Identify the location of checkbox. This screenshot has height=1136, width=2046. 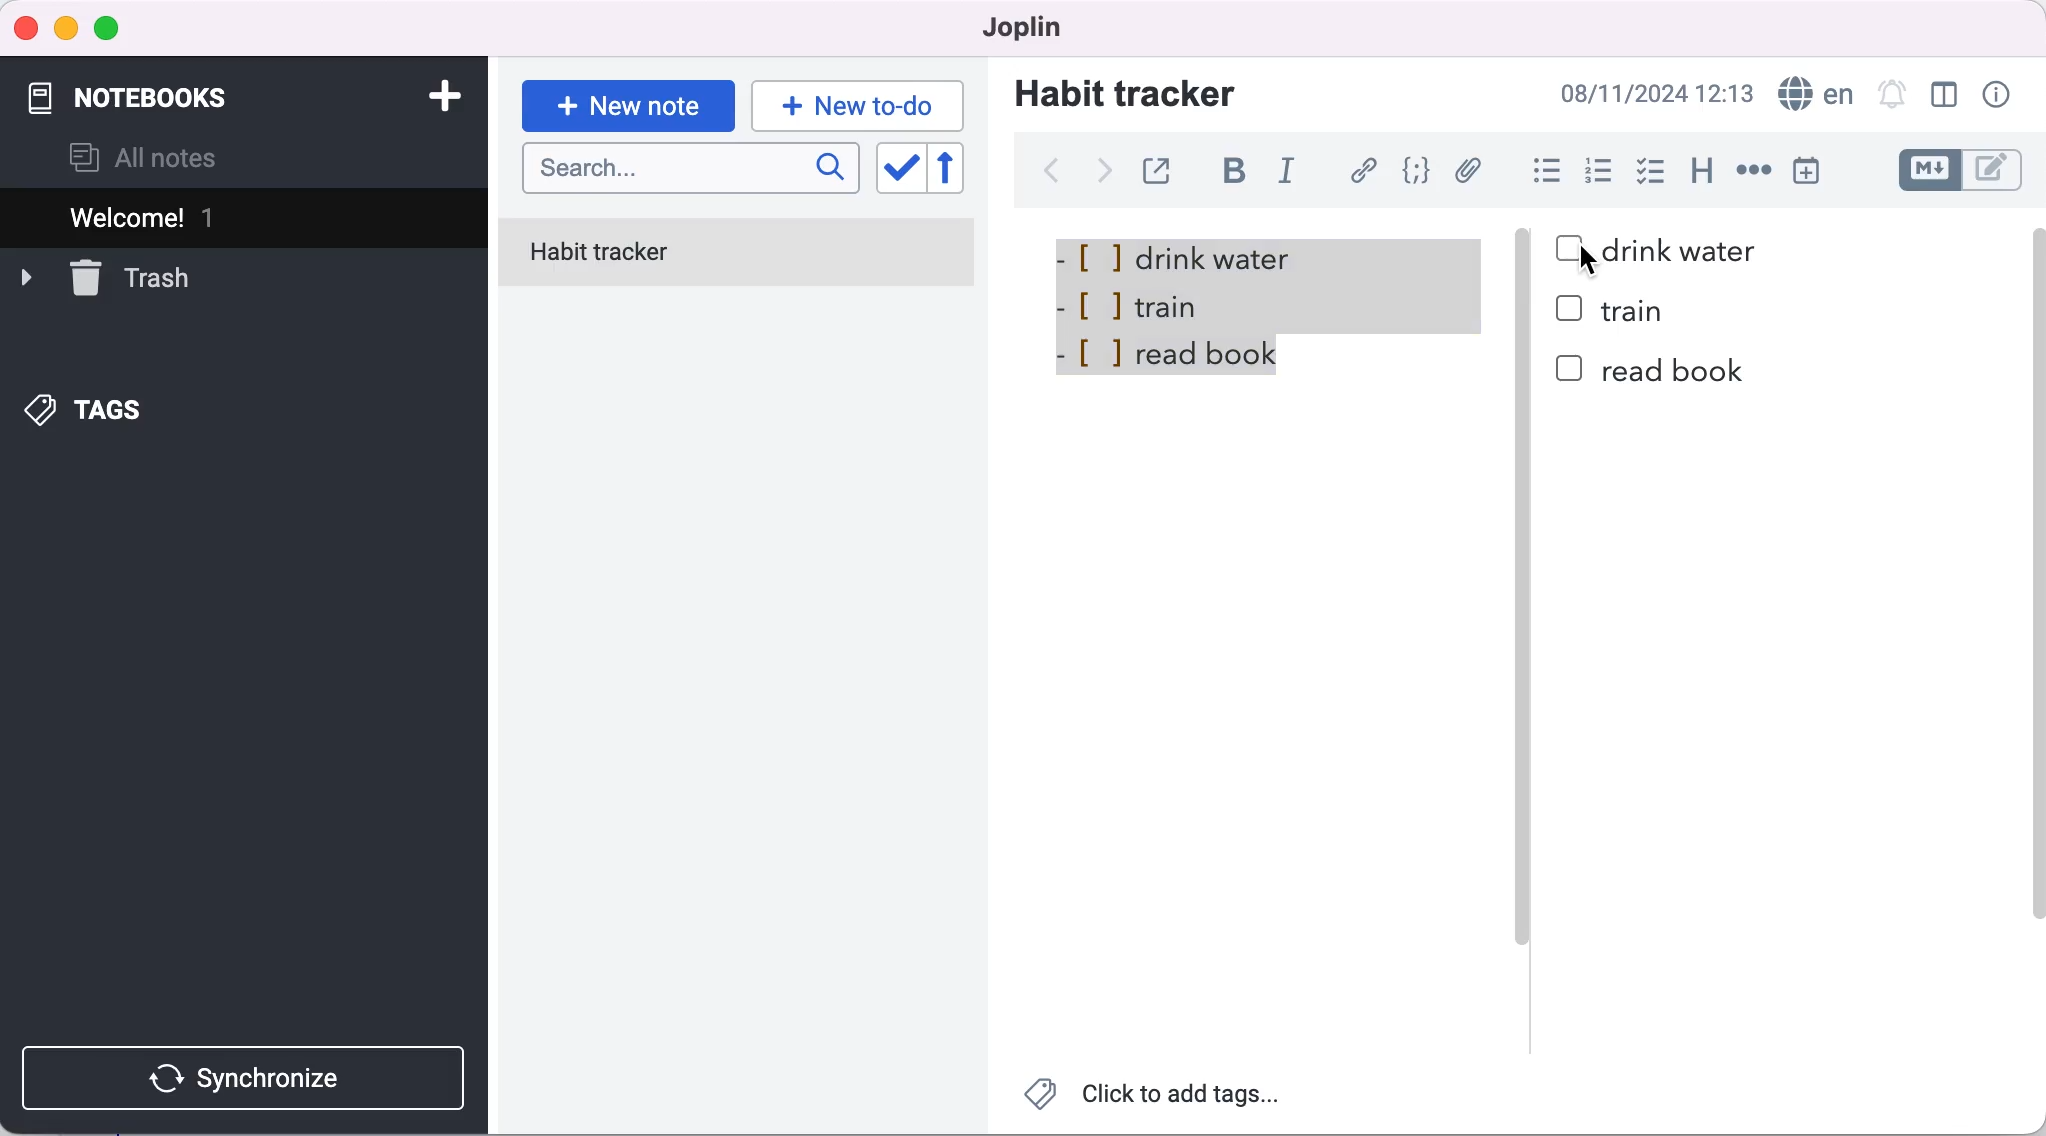
(1652, 164).